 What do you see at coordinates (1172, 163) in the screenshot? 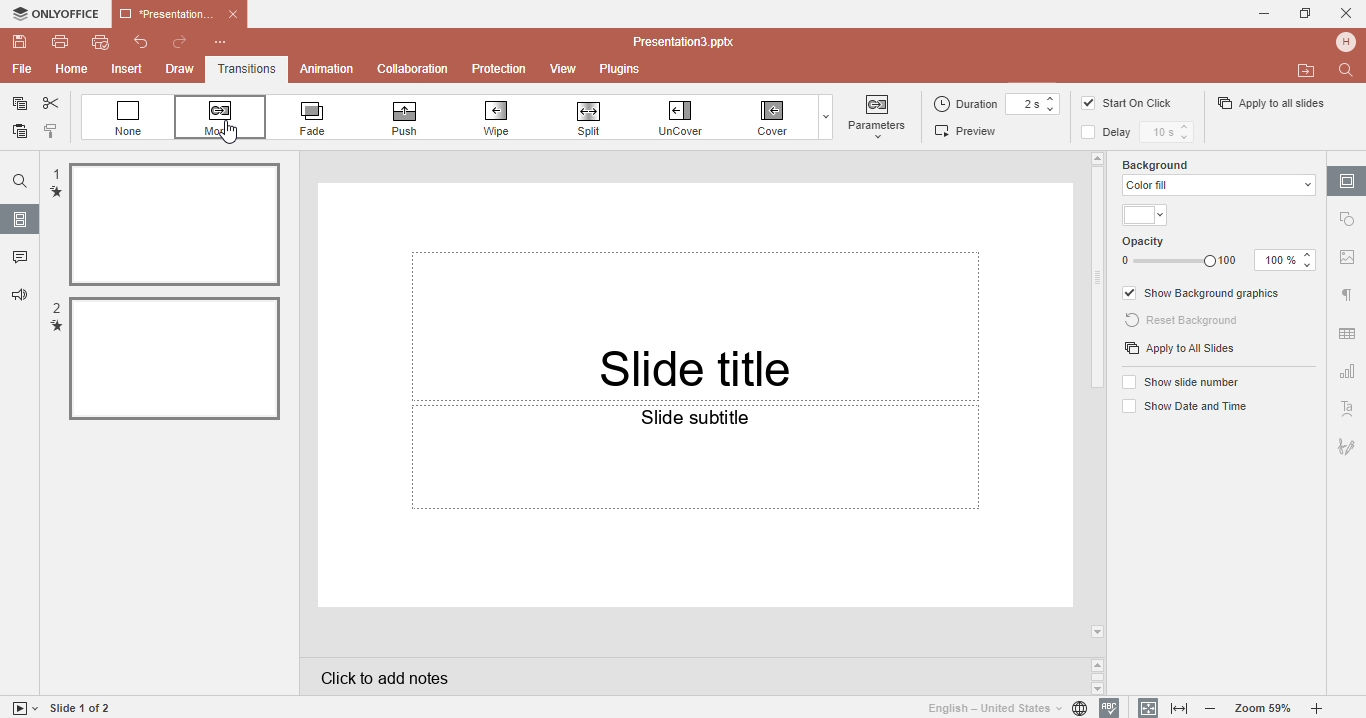
I see `Background` at bounding box center [1172, 163].